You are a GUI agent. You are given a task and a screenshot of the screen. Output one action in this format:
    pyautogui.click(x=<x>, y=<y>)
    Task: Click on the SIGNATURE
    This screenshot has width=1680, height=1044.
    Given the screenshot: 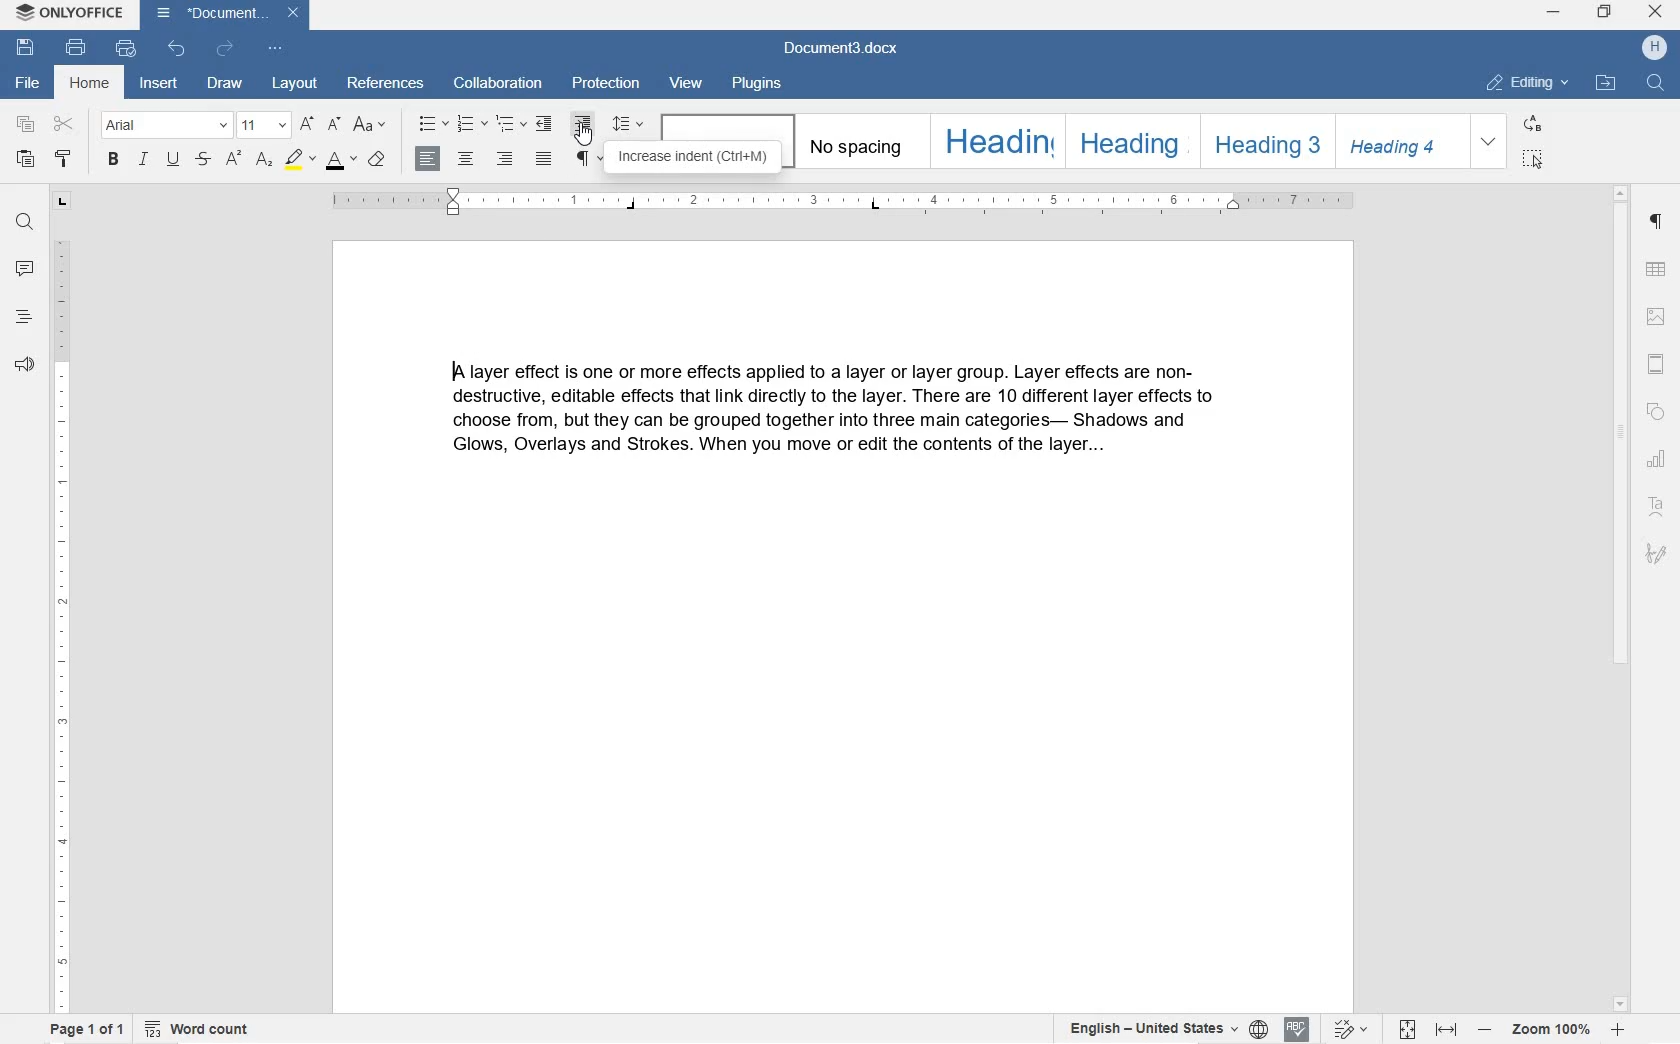 What is the action you would take?
    pyautogui.click(x=1658, y=557)
    